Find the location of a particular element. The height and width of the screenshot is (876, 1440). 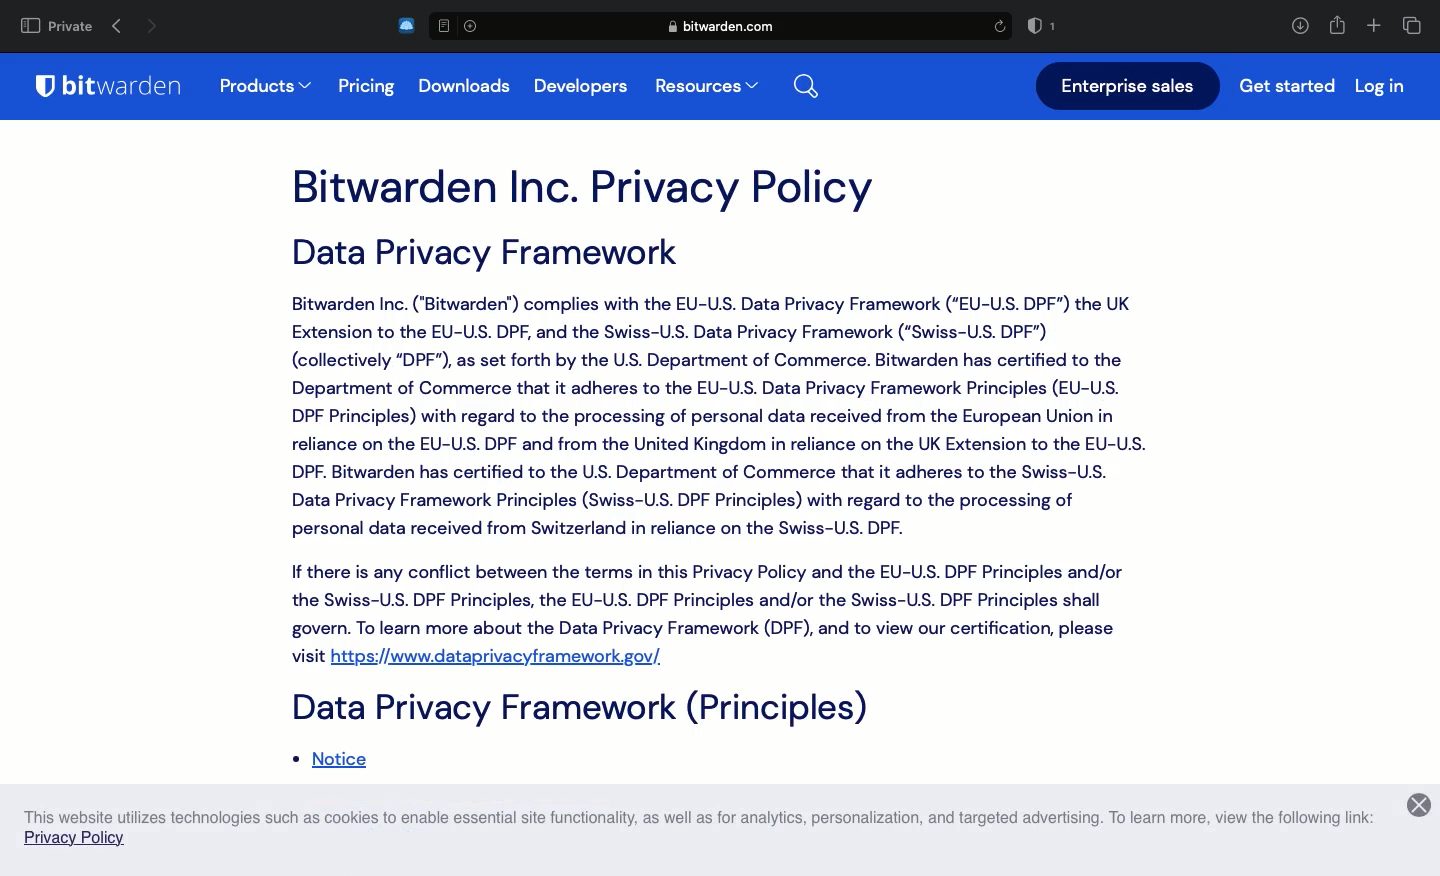

Download is located at coordinates (1300, 26).